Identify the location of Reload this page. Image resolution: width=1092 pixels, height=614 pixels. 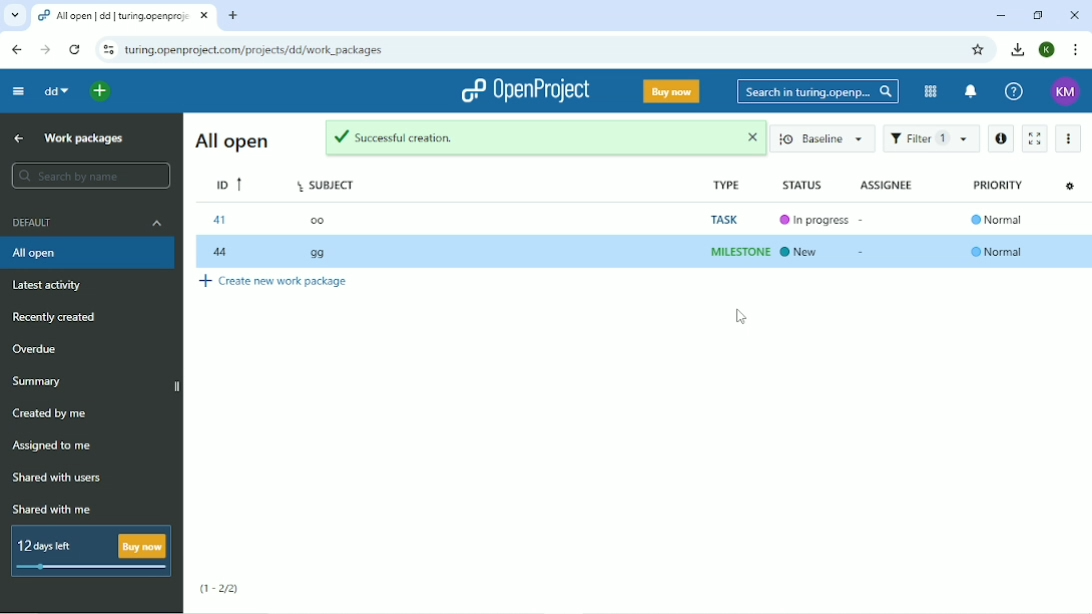
(76, 49).